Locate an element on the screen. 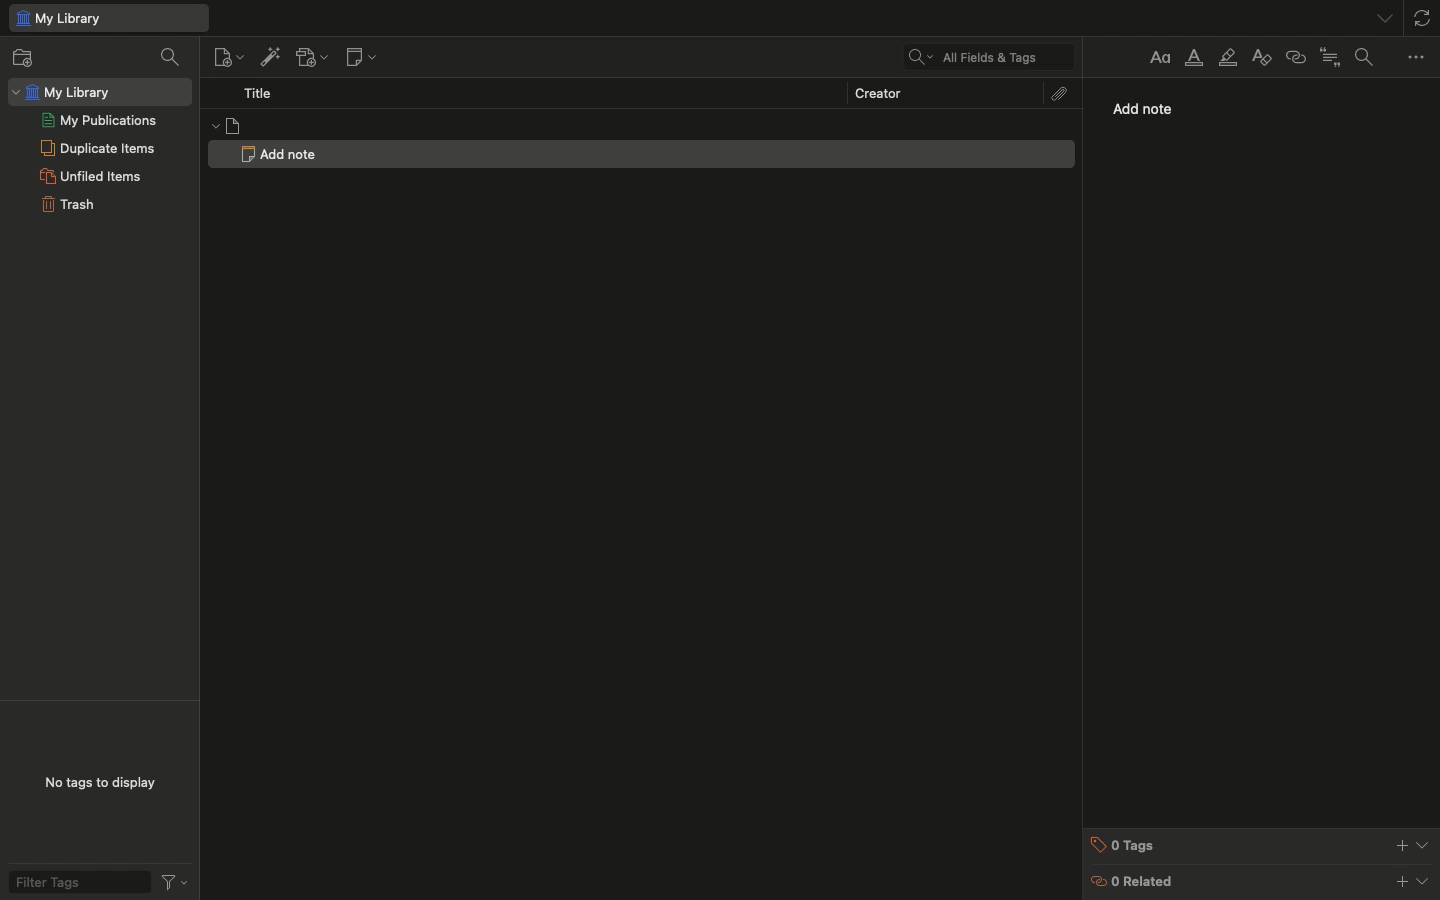 This screenshot has height=900, width=1440. Add note text is located at coordinates (1154, 110).